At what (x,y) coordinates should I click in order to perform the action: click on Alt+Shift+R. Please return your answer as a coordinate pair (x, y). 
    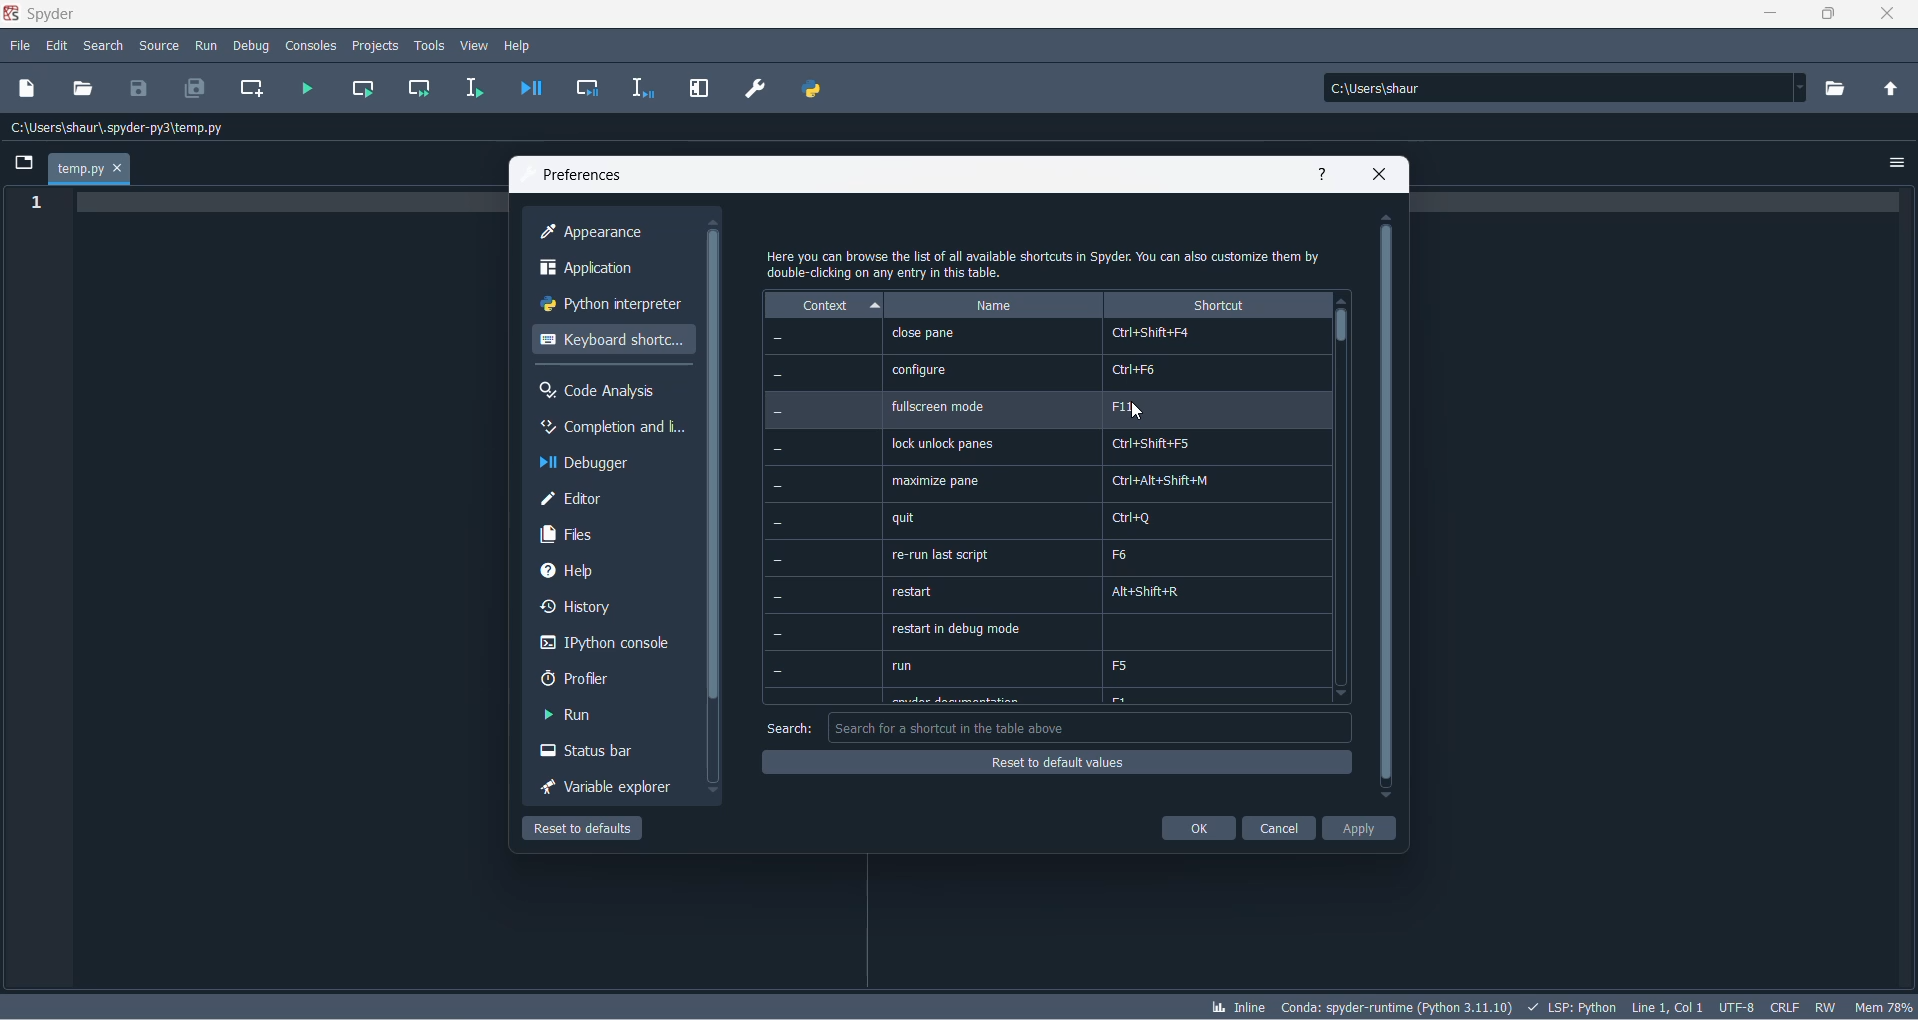
    Looking at the image, I should click on (1156, 591).